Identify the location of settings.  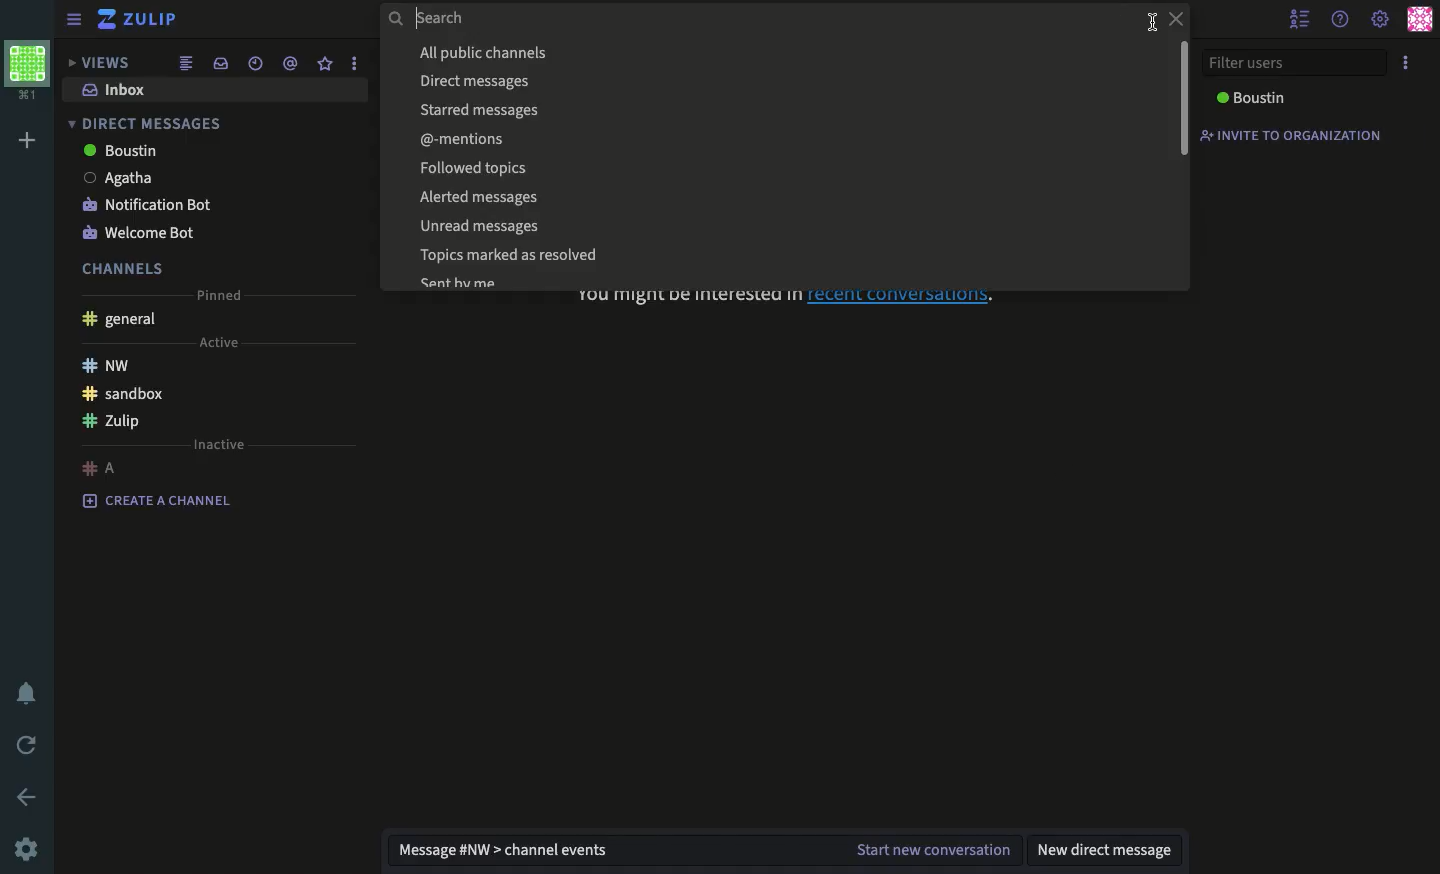
(30, 849).